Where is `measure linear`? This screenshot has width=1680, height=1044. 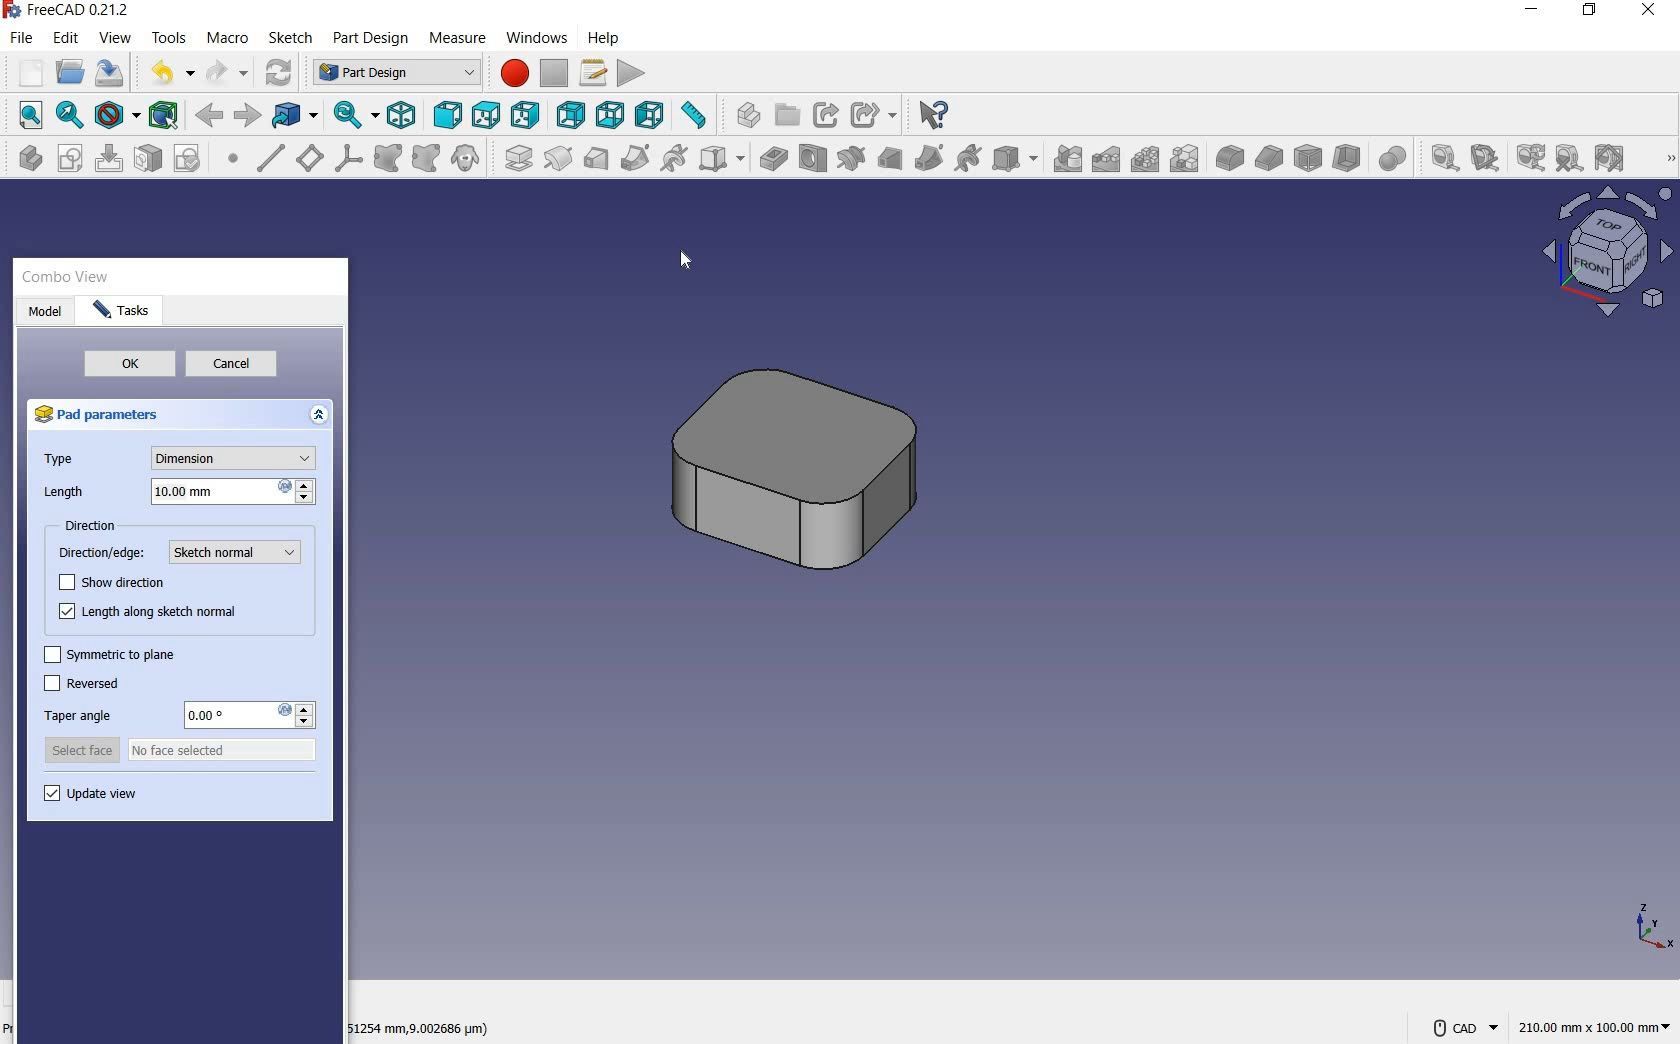 measure linear is located at coordinates (1441, 157).